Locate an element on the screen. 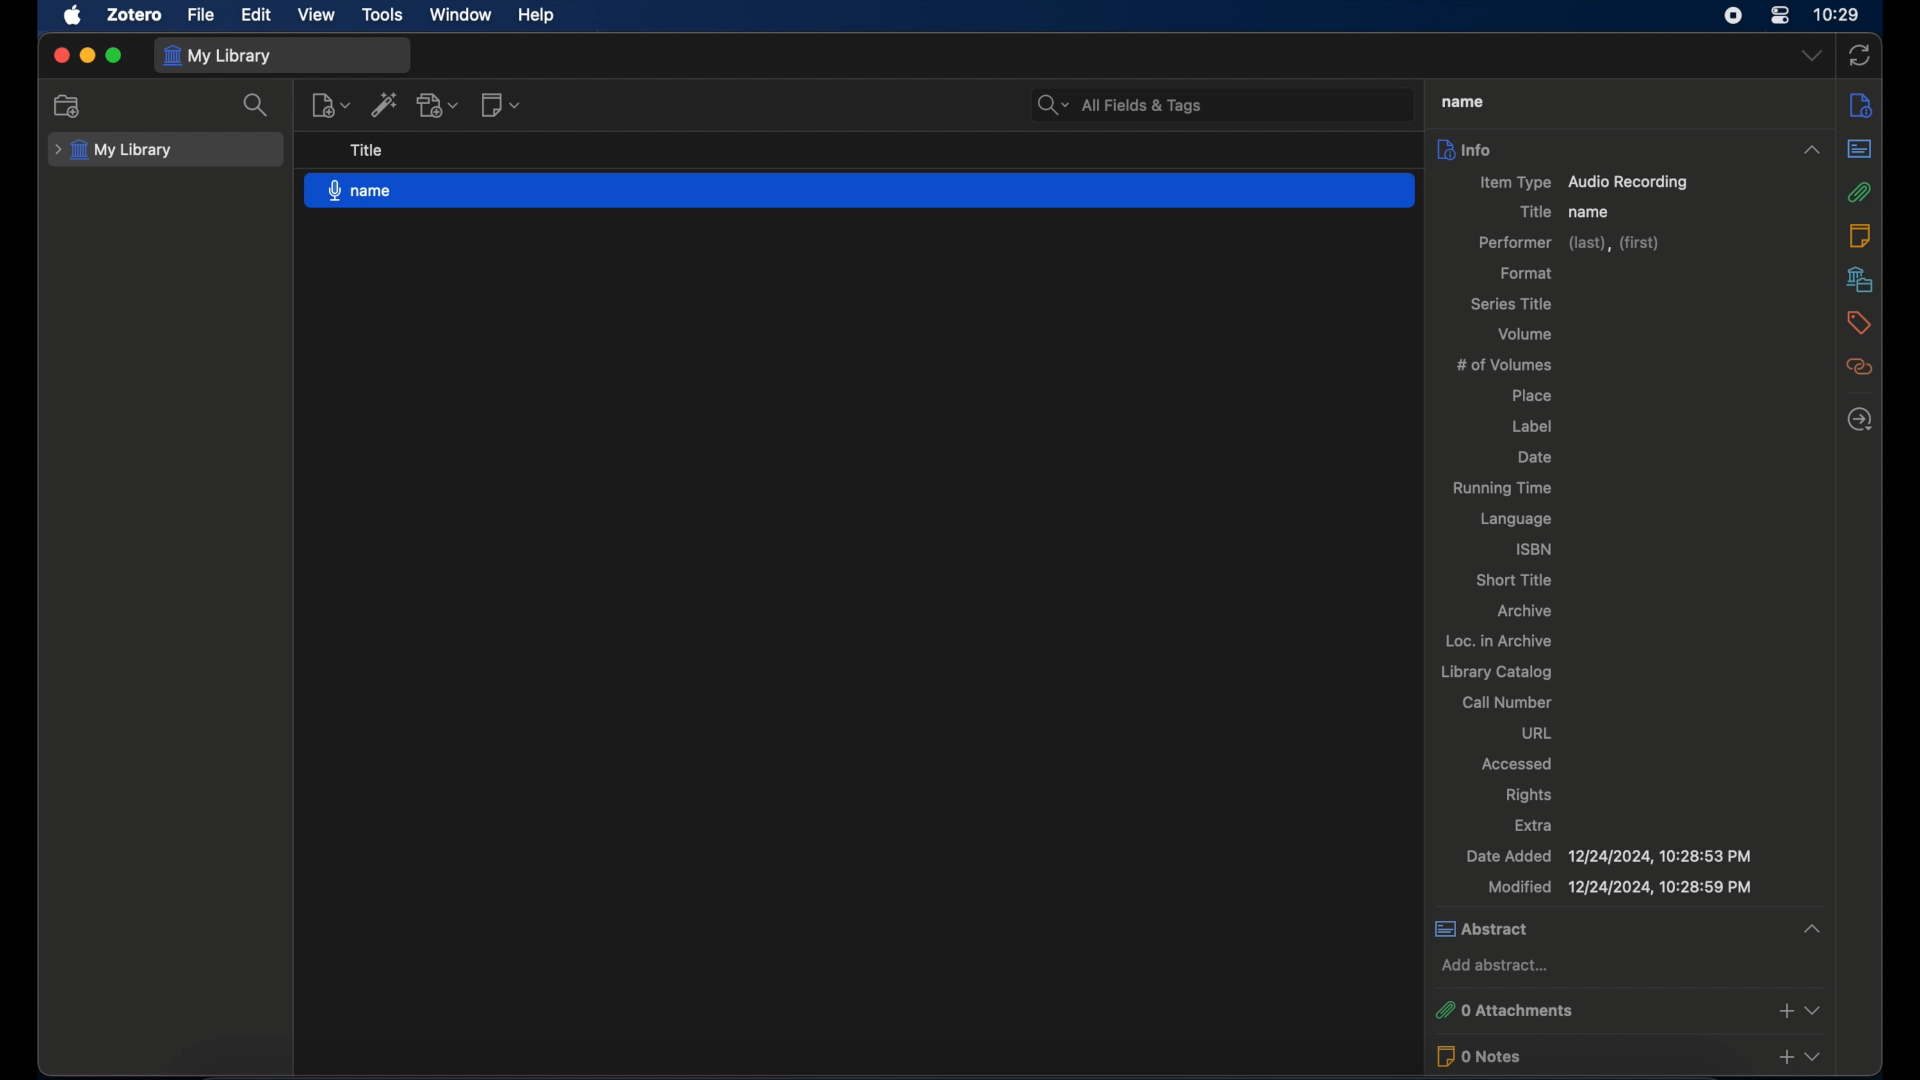 This screenshot has height=1080, width=1920. edit is located at coordinates (257, 16).